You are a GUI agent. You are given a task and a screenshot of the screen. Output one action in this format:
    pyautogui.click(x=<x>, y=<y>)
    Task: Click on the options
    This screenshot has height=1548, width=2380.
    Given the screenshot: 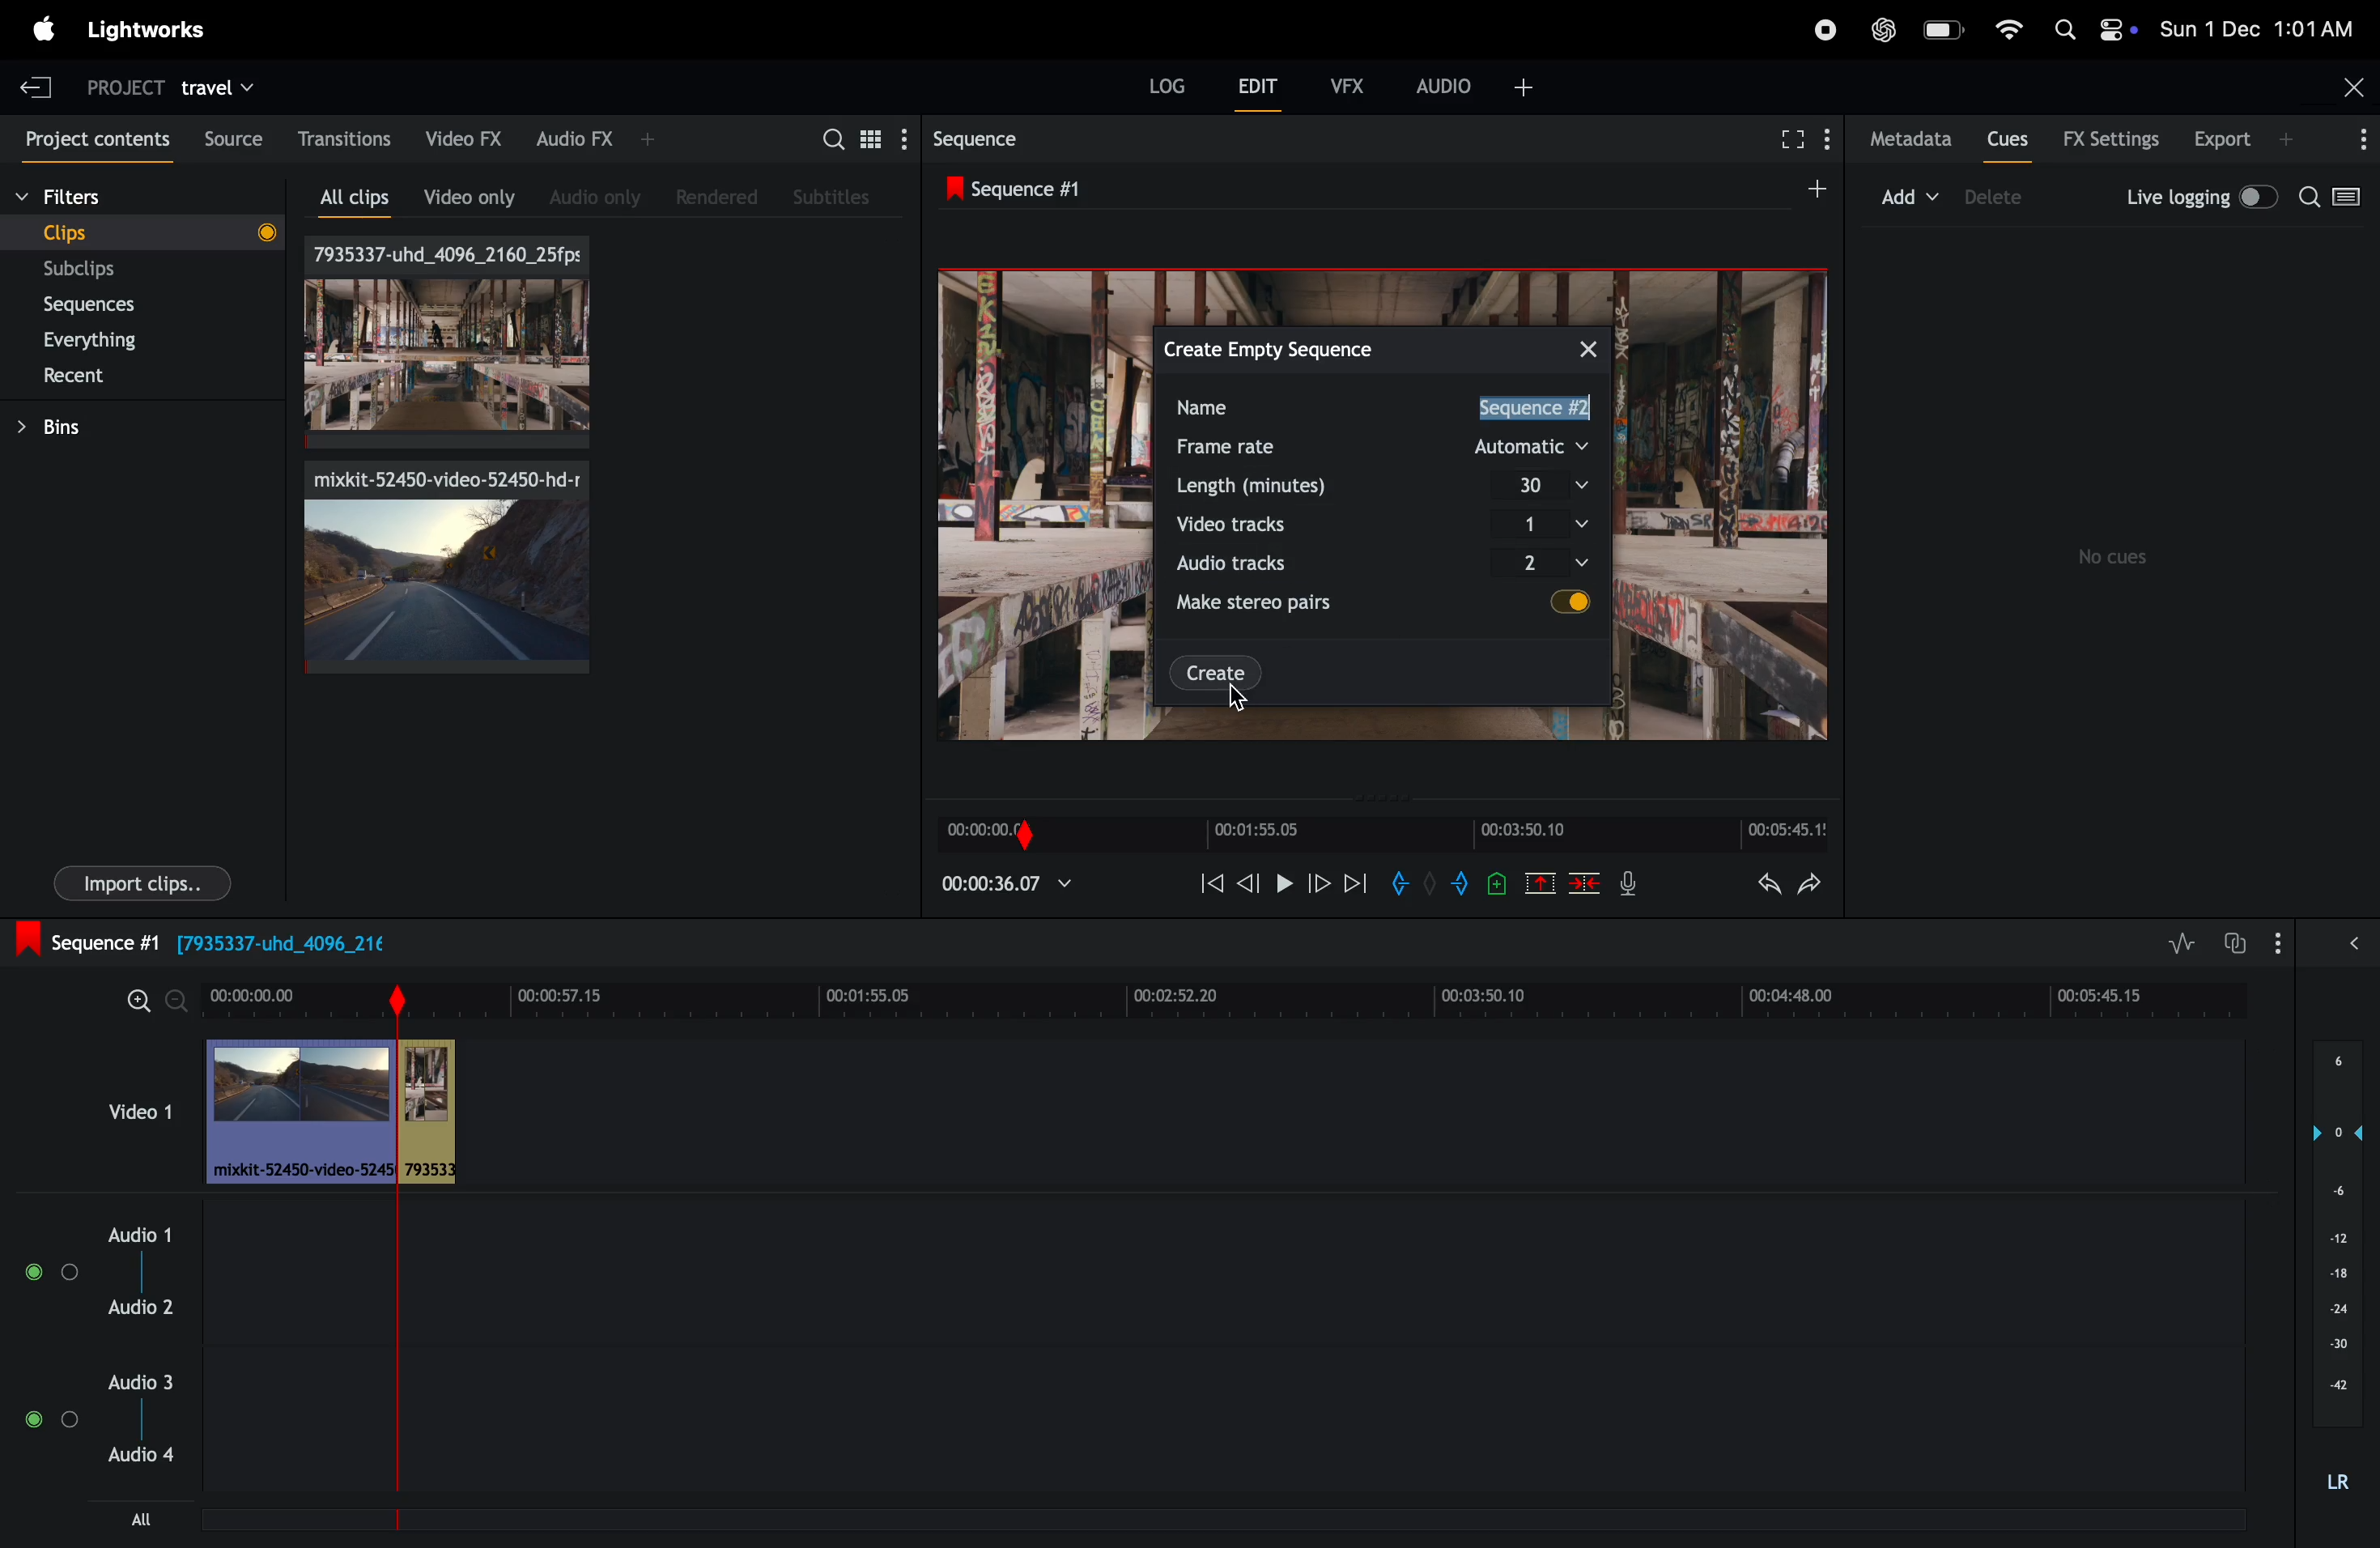 What is the action you would take?
    pyautogui.click(x=2360, y=140)
    